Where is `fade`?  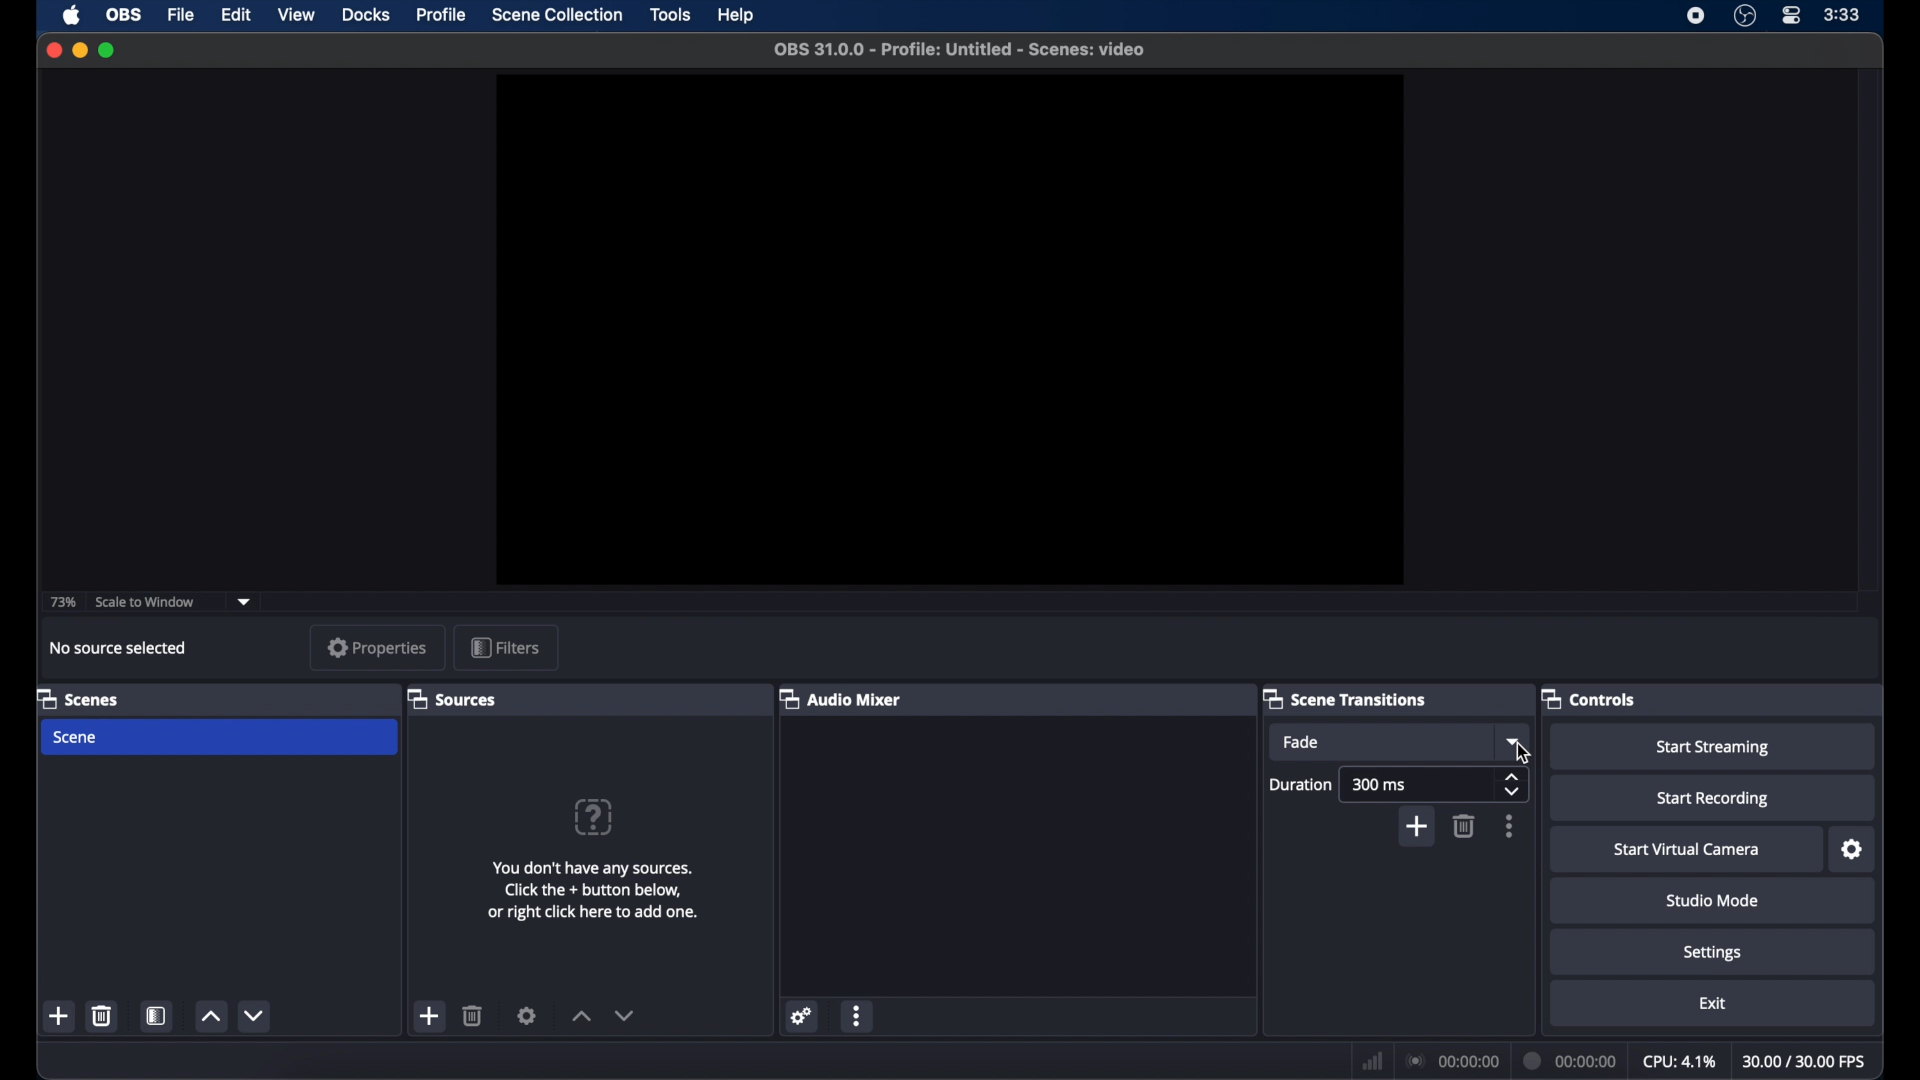
fade is located at coordinates (1300, 742).